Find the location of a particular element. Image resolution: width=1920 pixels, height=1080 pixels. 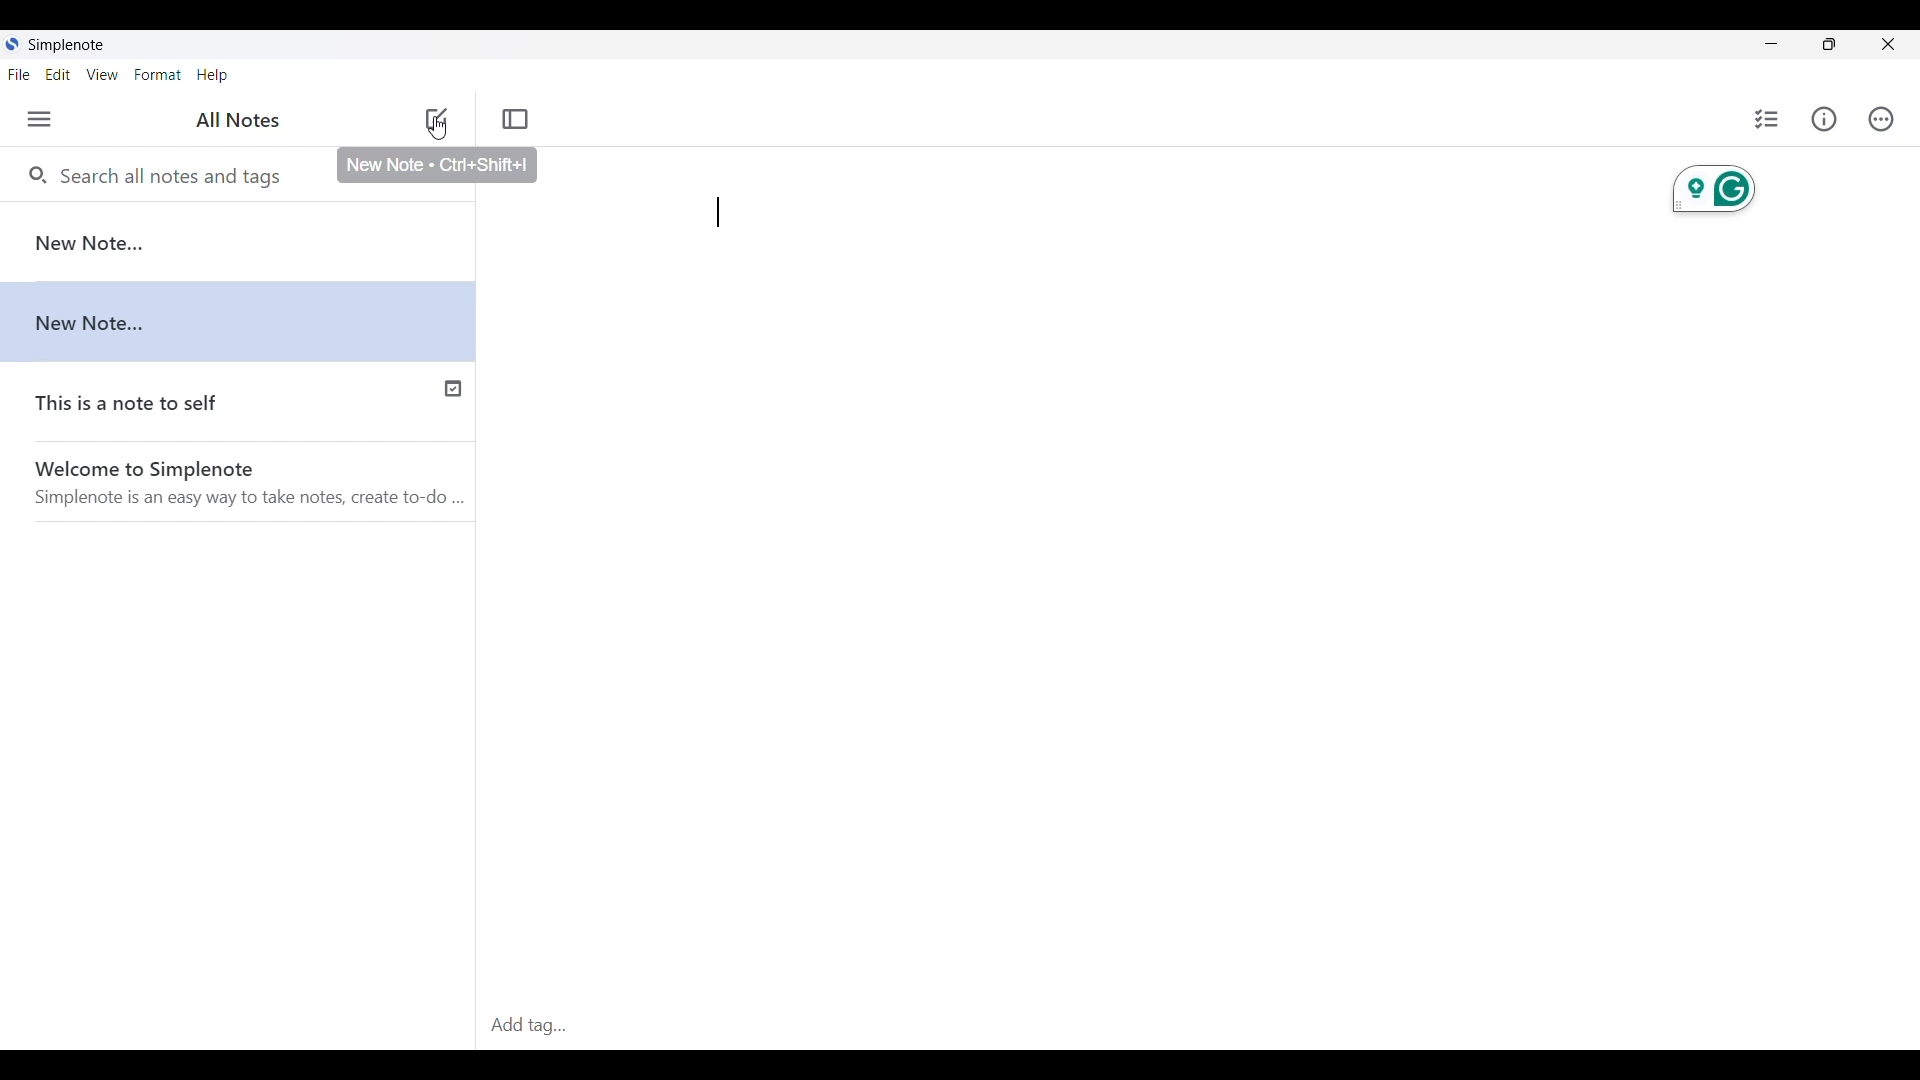

New Note +Ctrl +Shift +I  is located at coordinates (441, 165).